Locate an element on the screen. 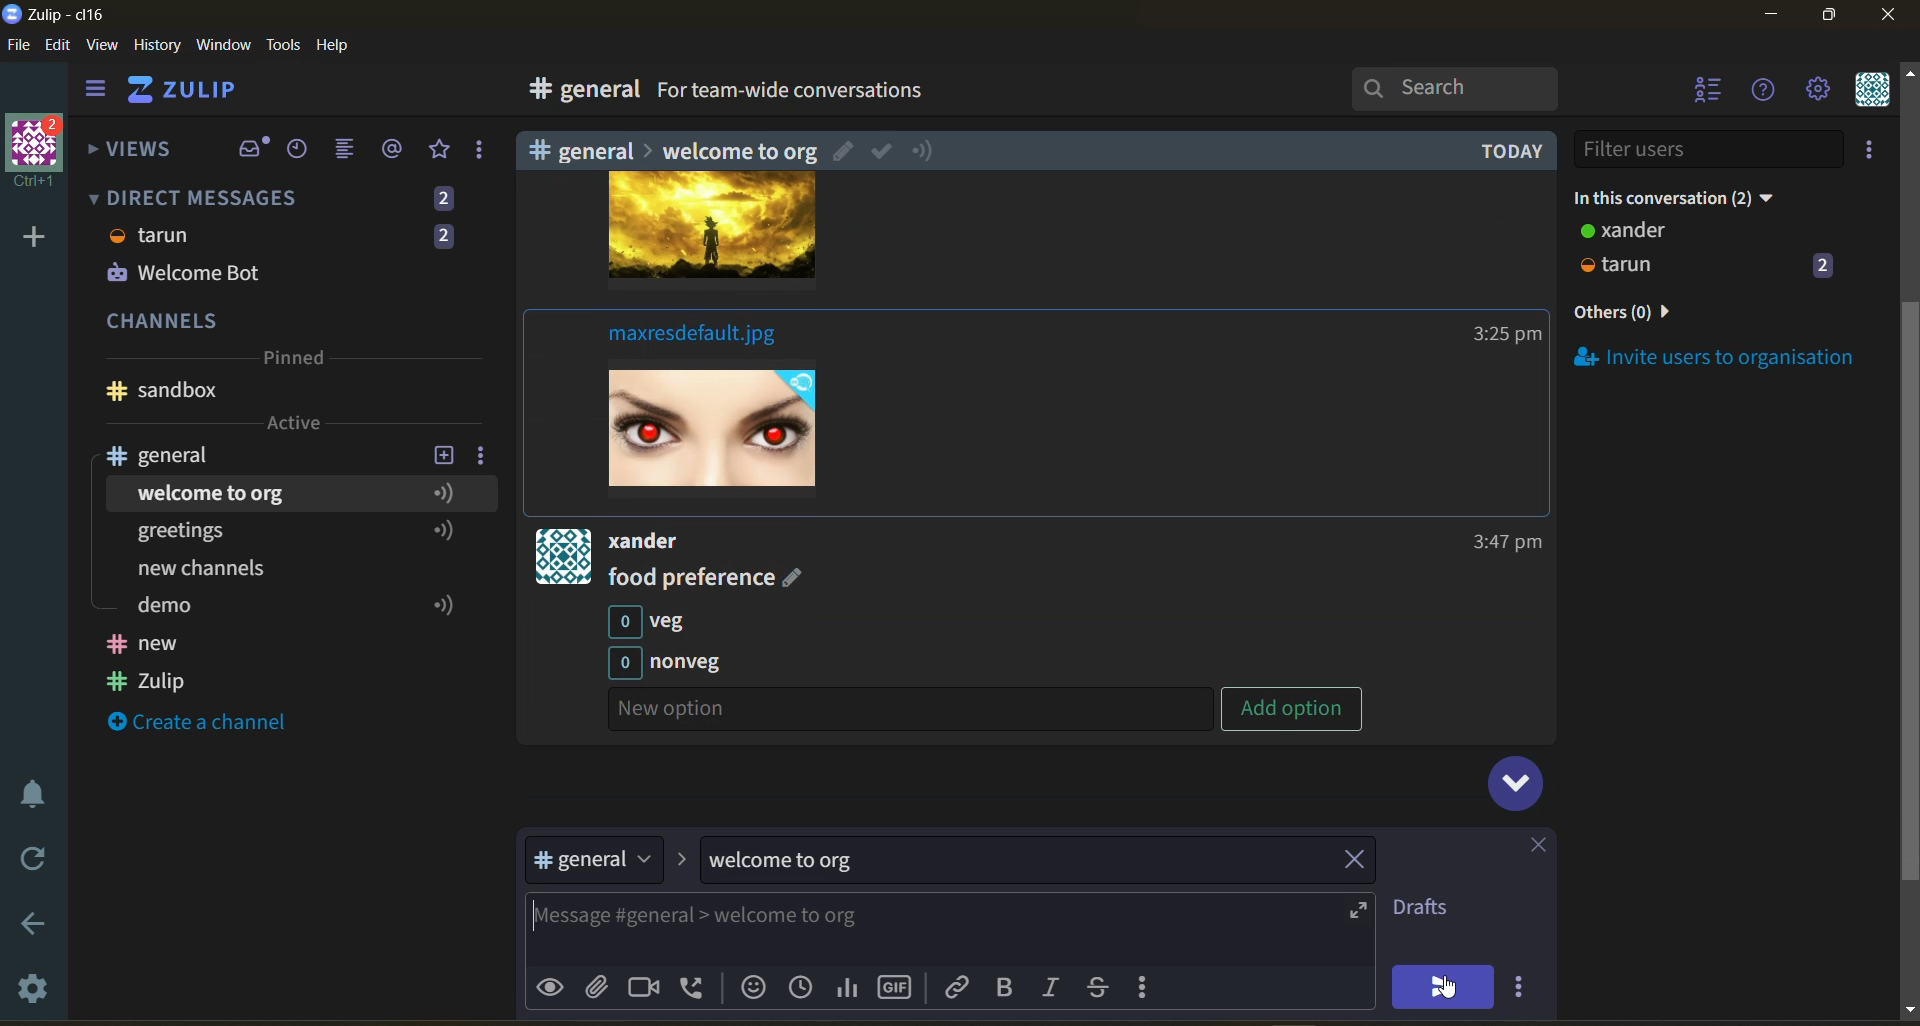 This screenshot has width=1920, height=1026. direct messages is located at coordinates (289, 239).